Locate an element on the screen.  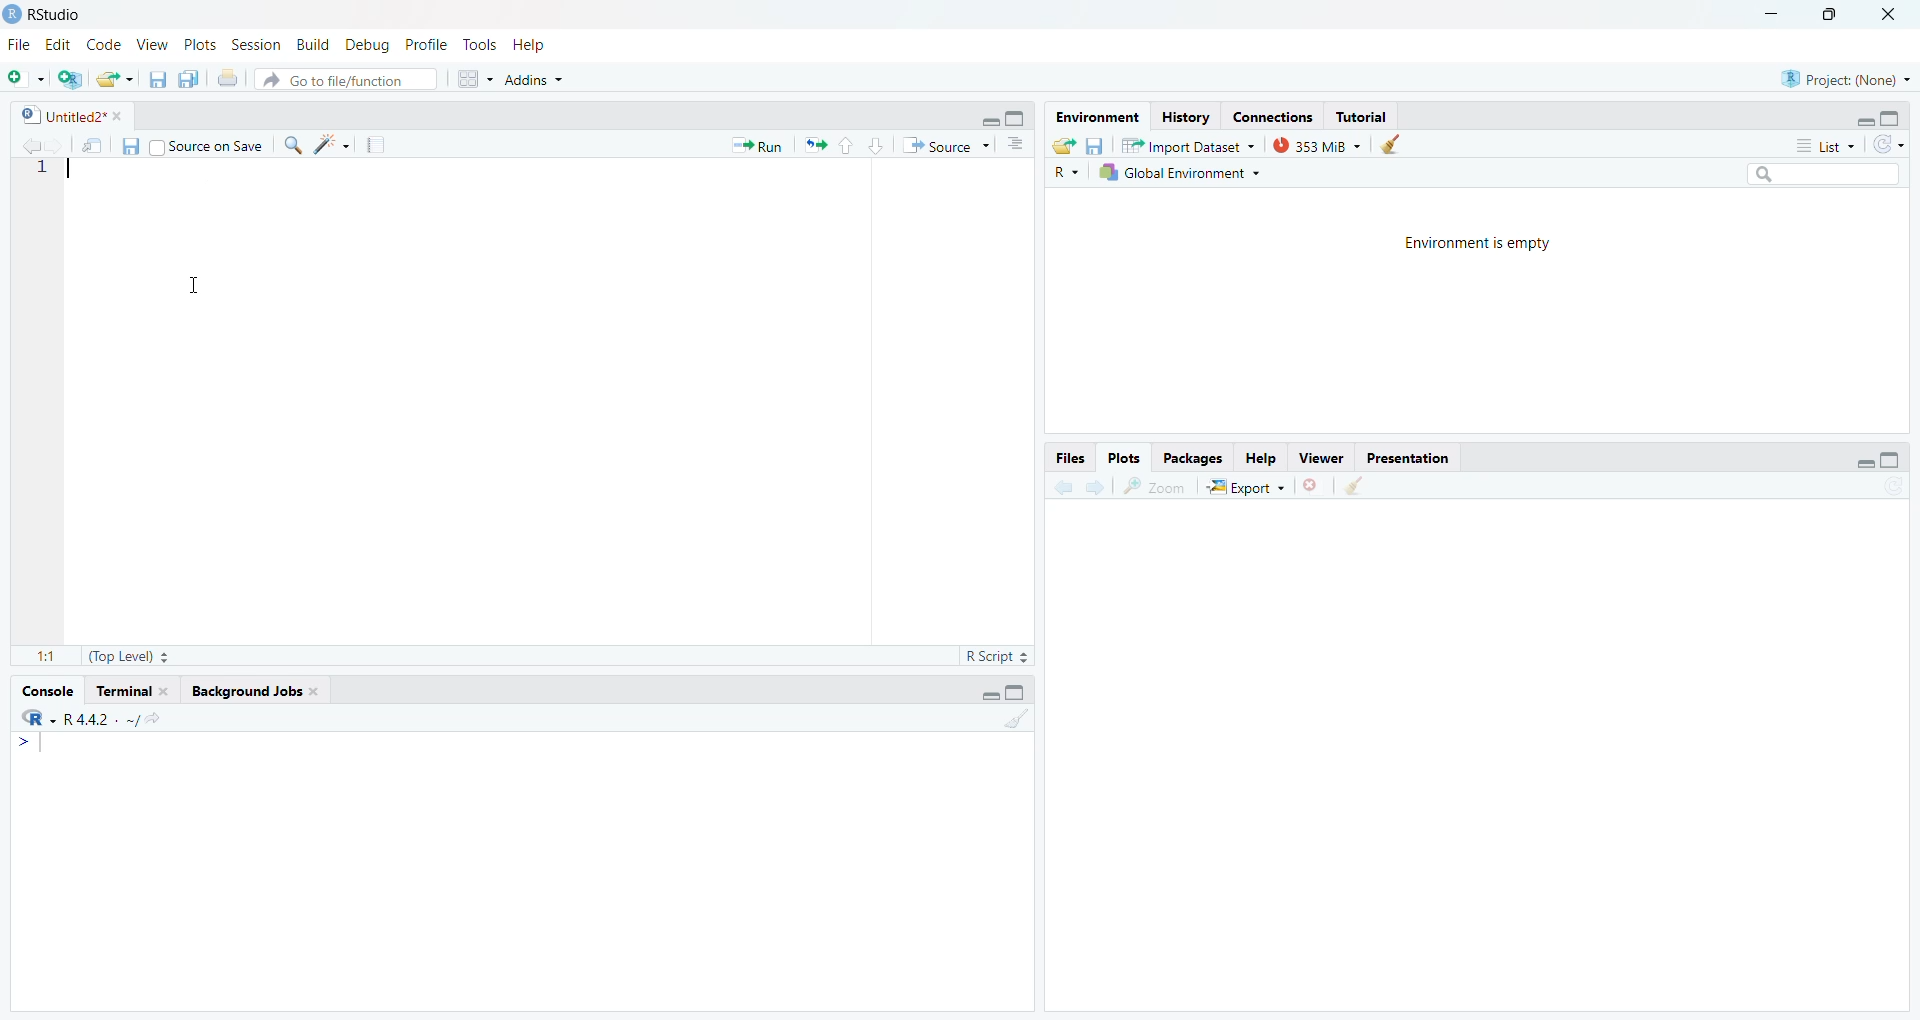
show in new window is located at coordinates (93, 146).